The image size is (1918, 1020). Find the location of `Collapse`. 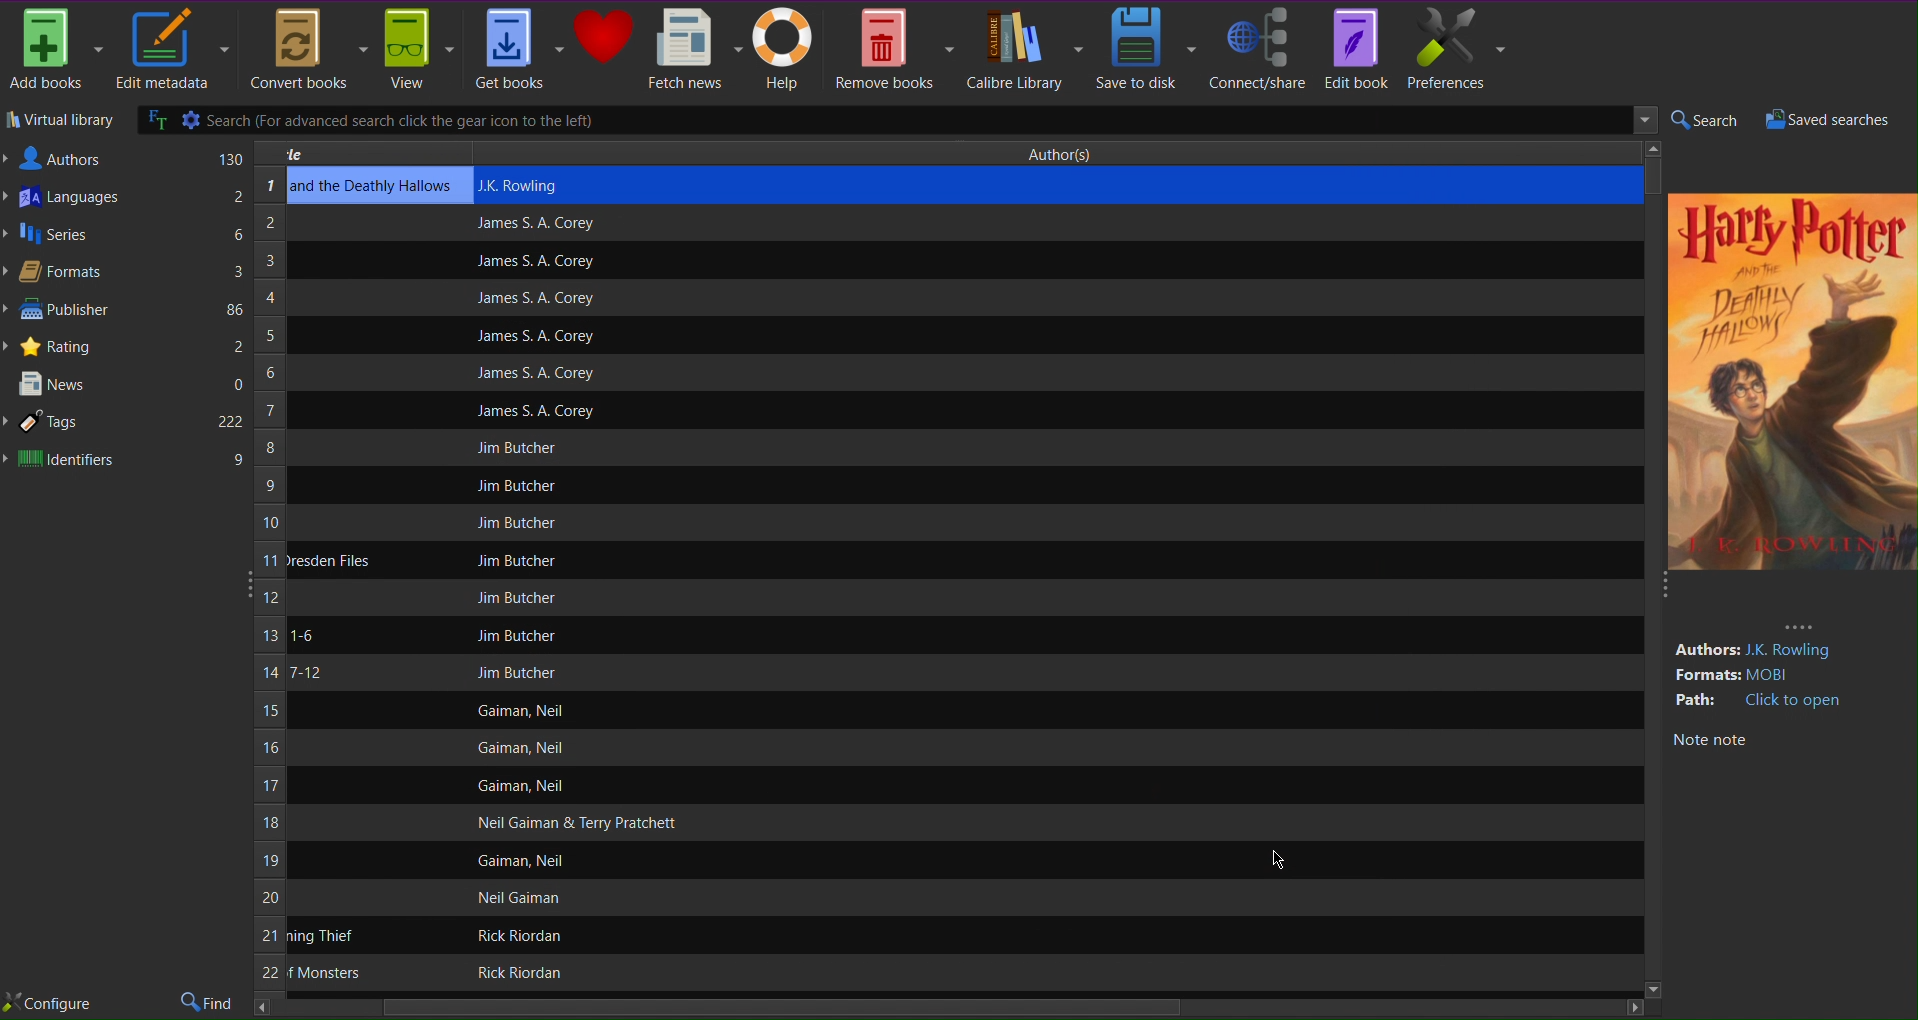

Collapse is located at coordinates (244, 581).